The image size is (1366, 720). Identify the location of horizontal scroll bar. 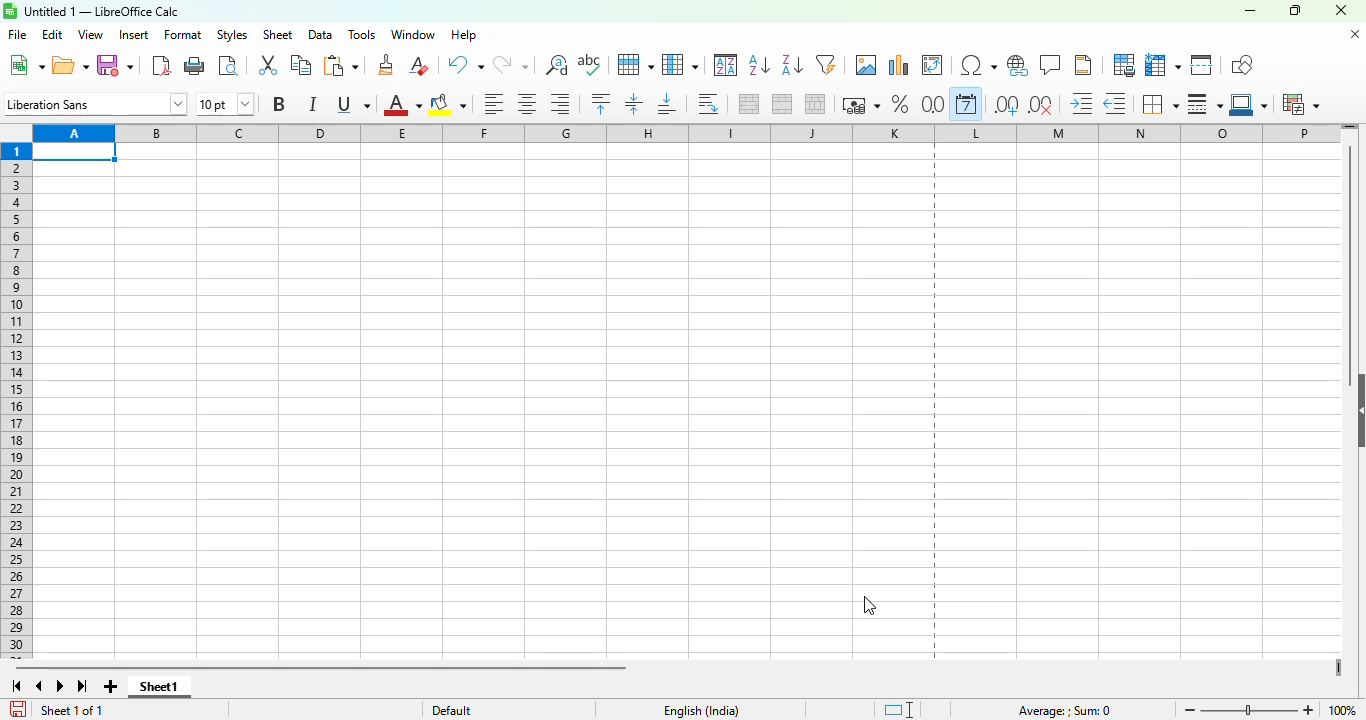
(320, 669).